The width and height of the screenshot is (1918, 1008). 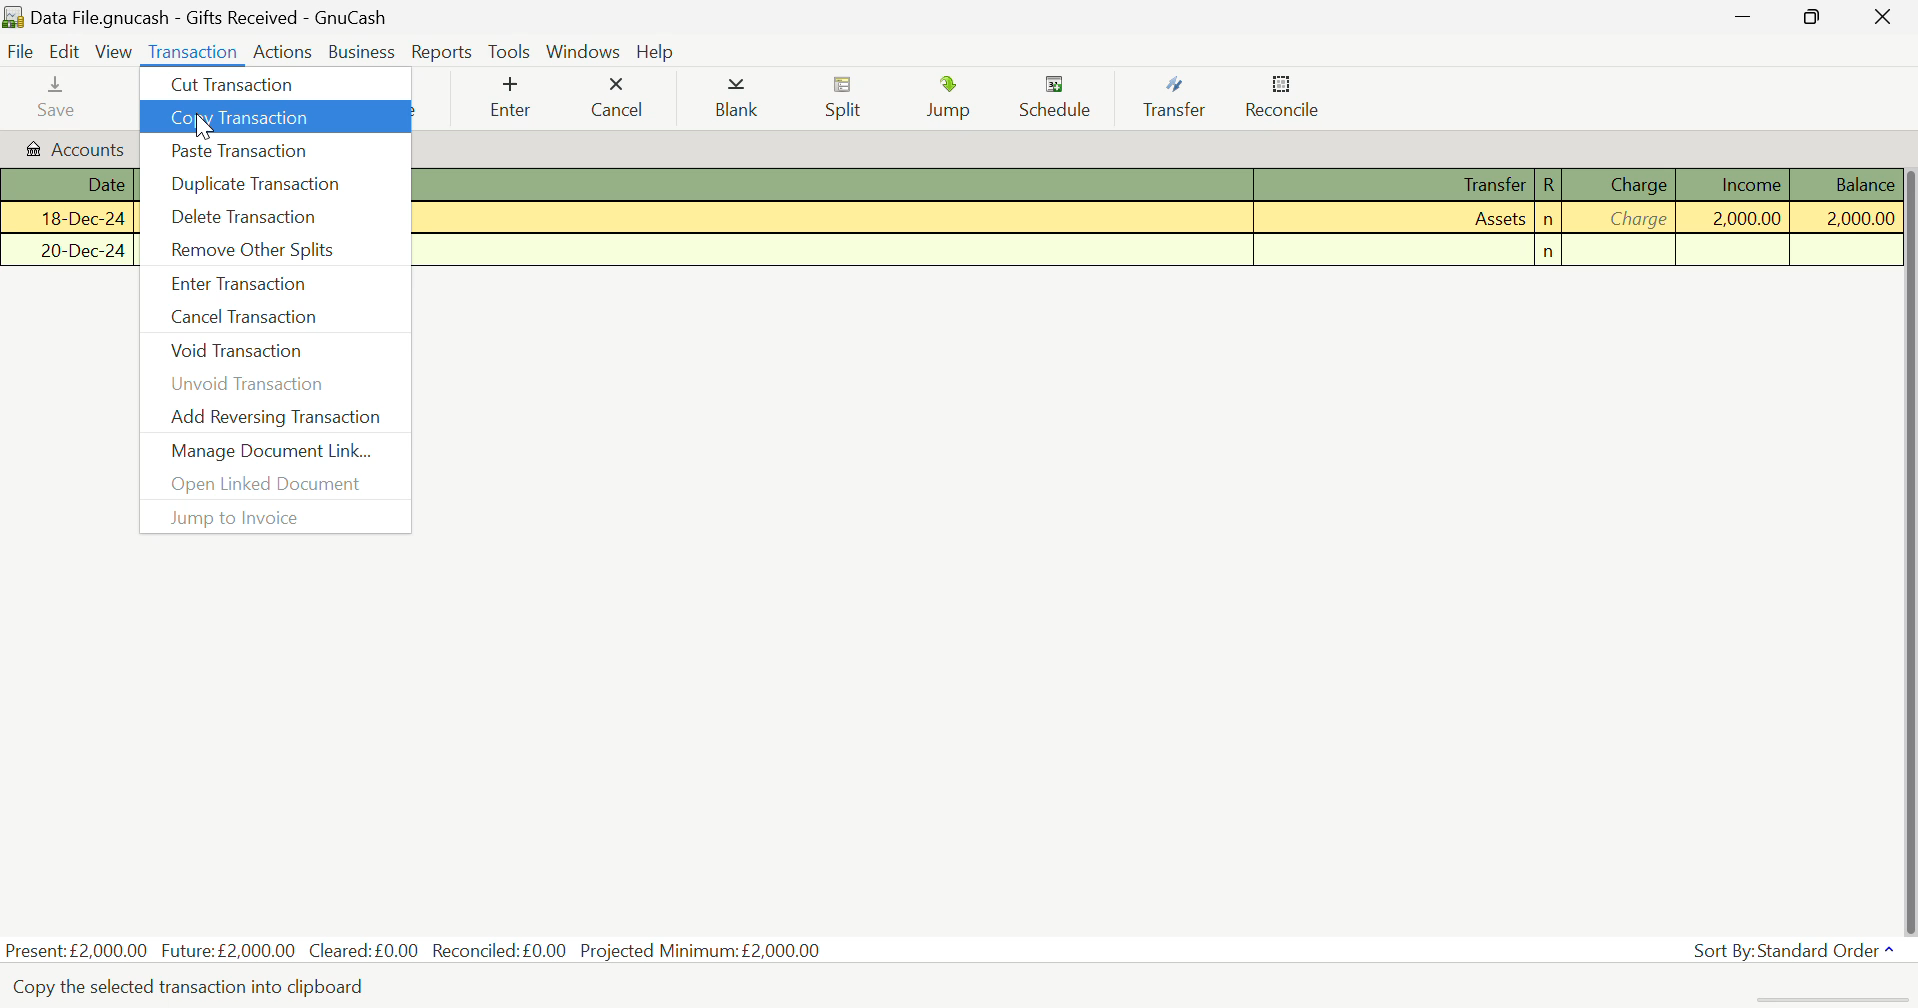 What do you see at coordinates (655, 50) in the screenshot?
I see `Help` at bounding box center [655, 50].